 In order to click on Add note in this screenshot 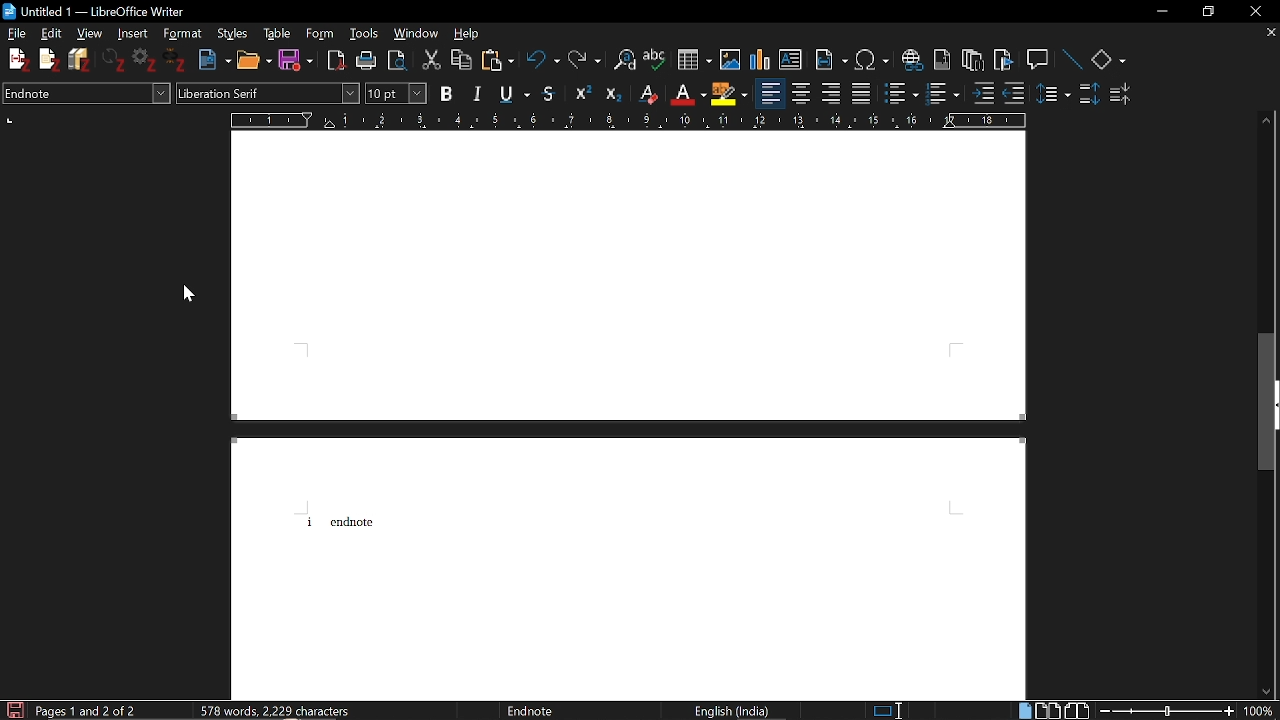, I will do `click(50, 60)`.